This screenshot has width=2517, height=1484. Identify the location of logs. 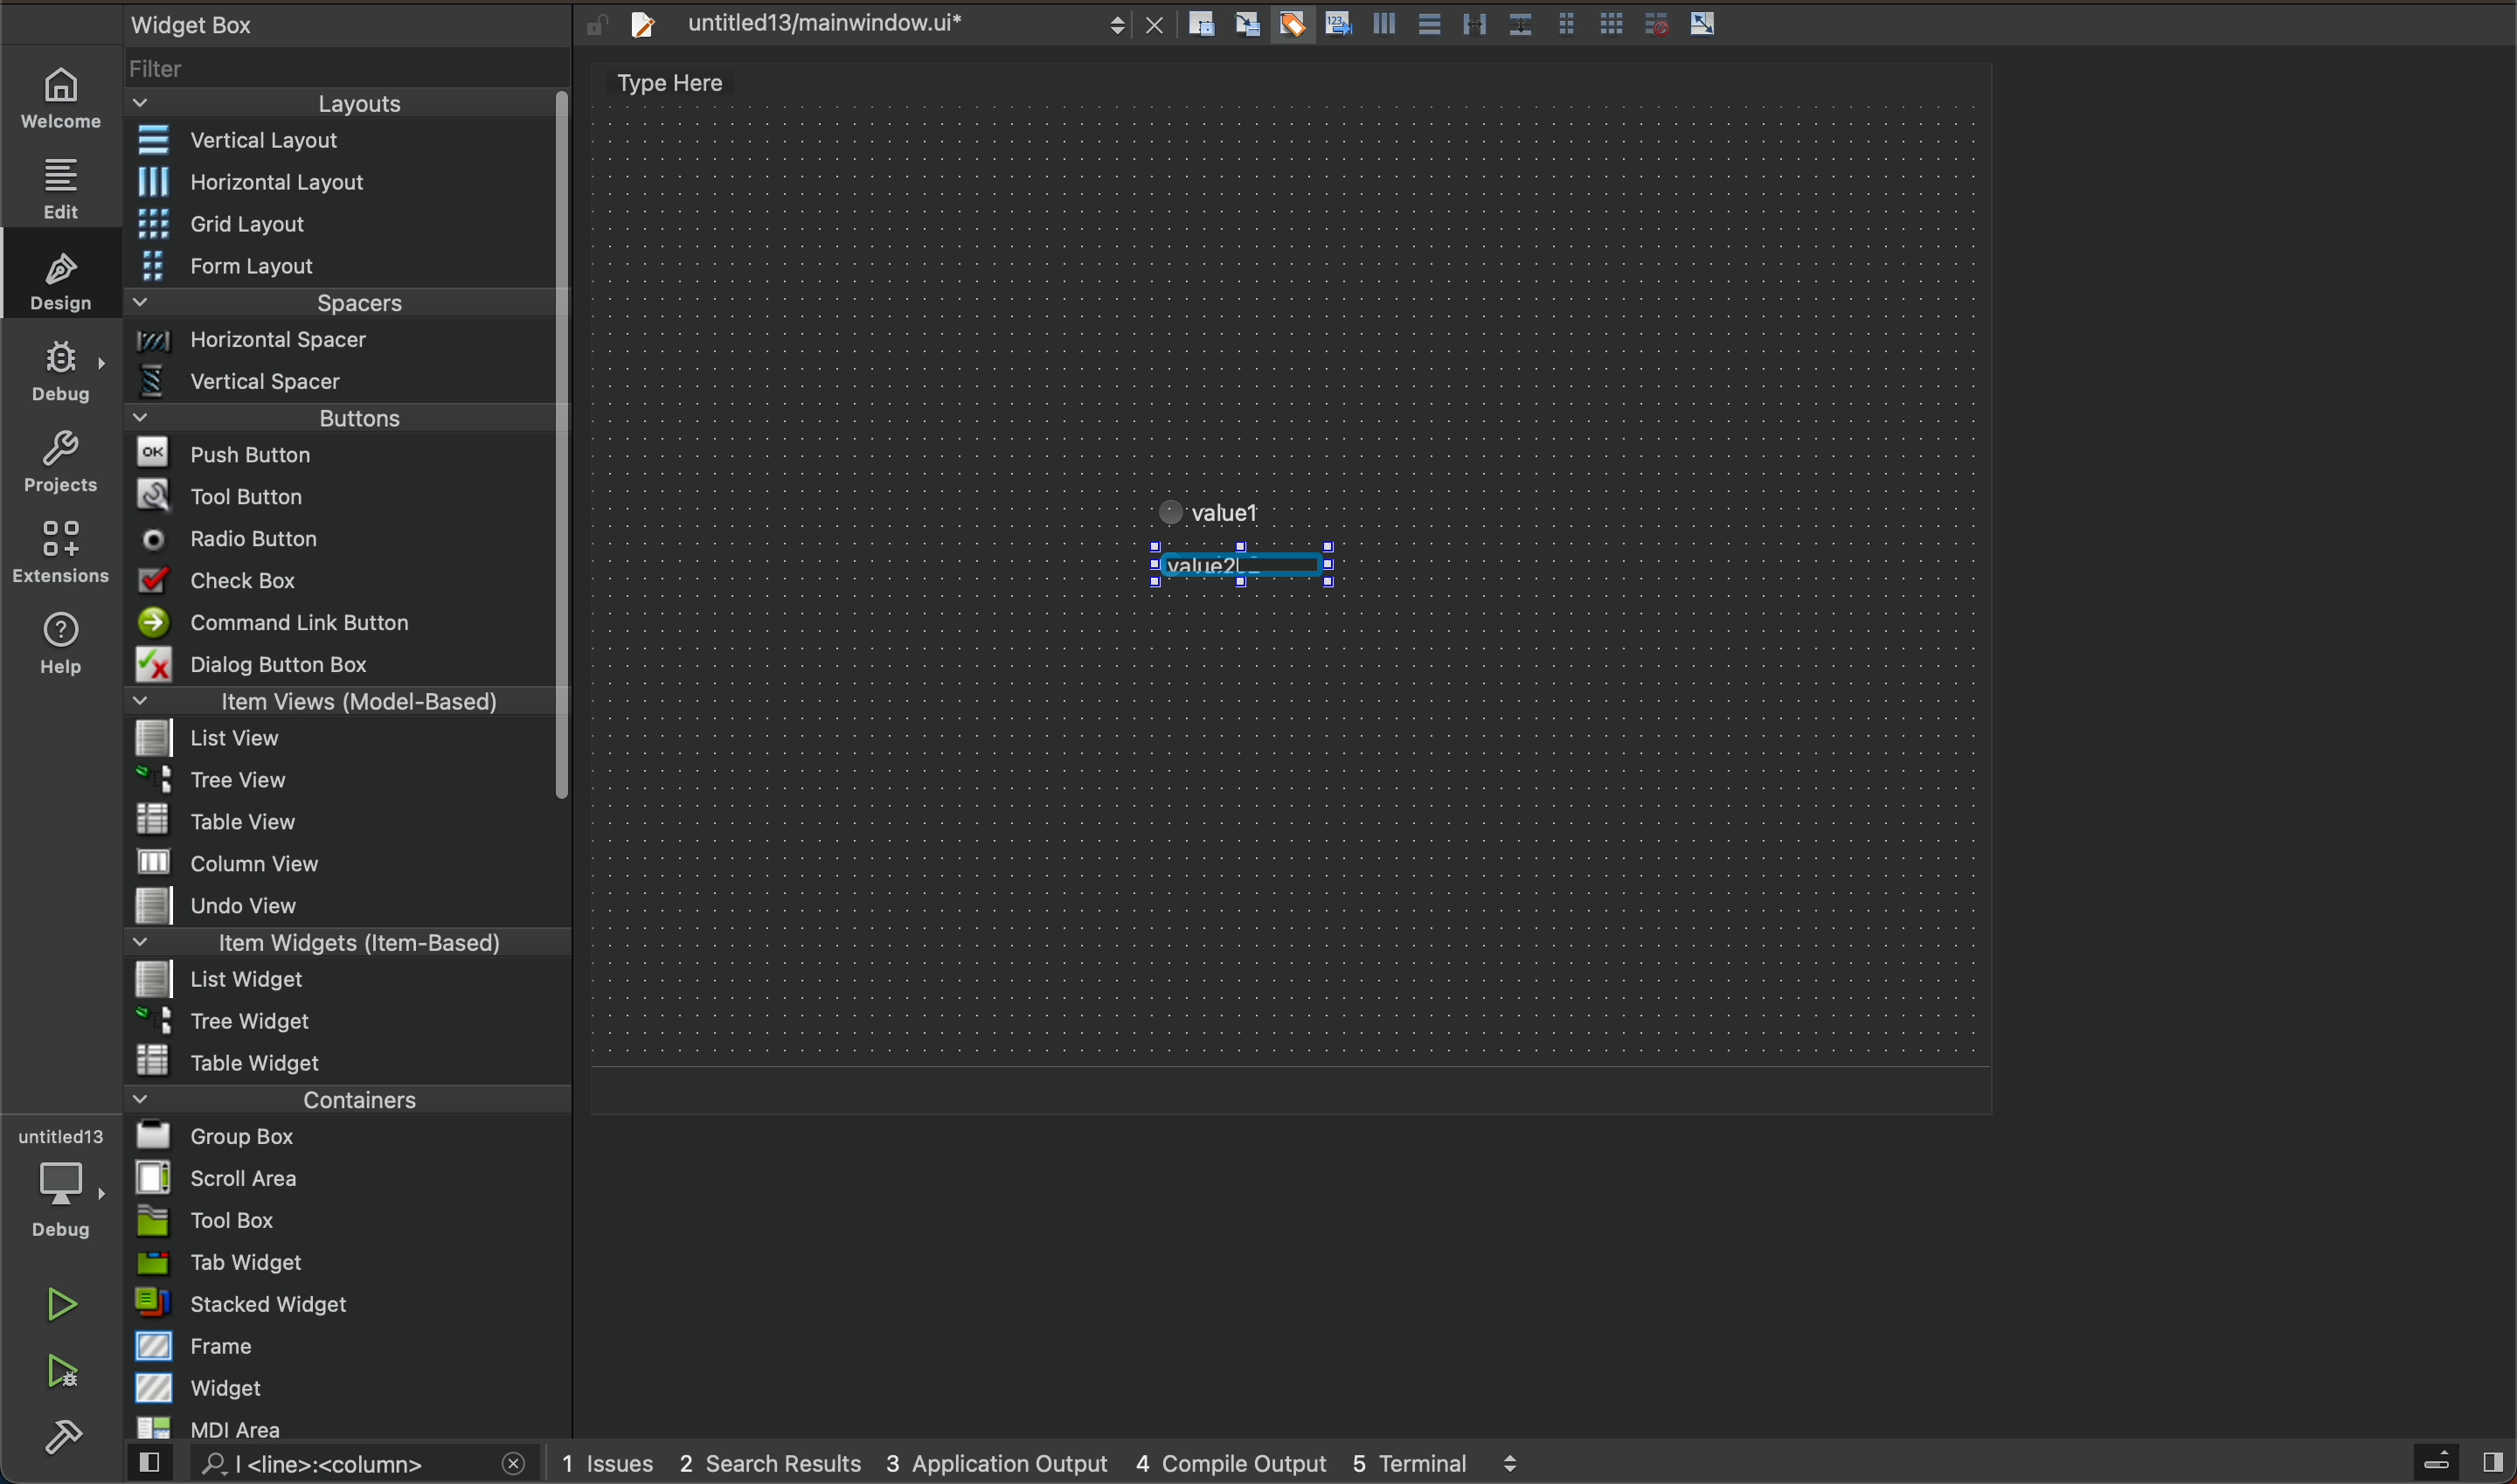
(1070, 1462).